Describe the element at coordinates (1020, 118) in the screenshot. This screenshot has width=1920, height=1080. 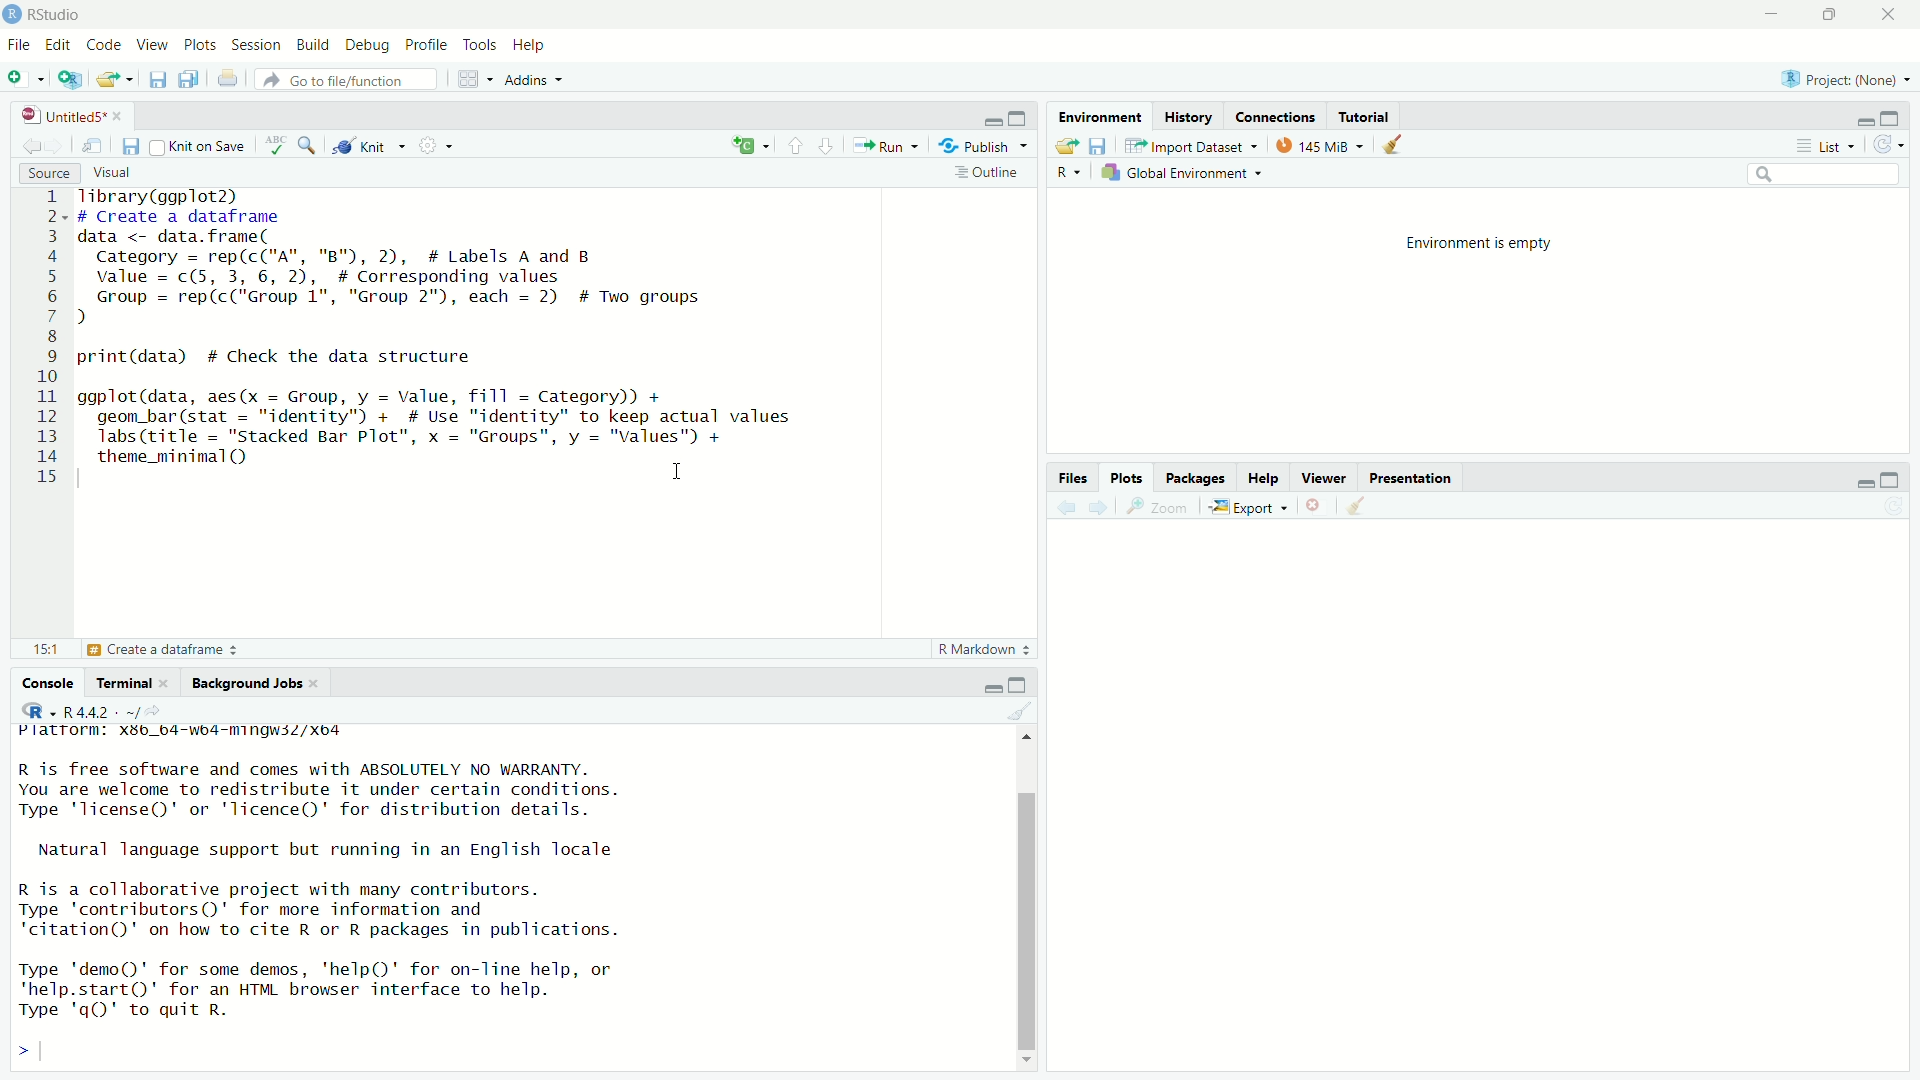
I see `Maximize` at that location.